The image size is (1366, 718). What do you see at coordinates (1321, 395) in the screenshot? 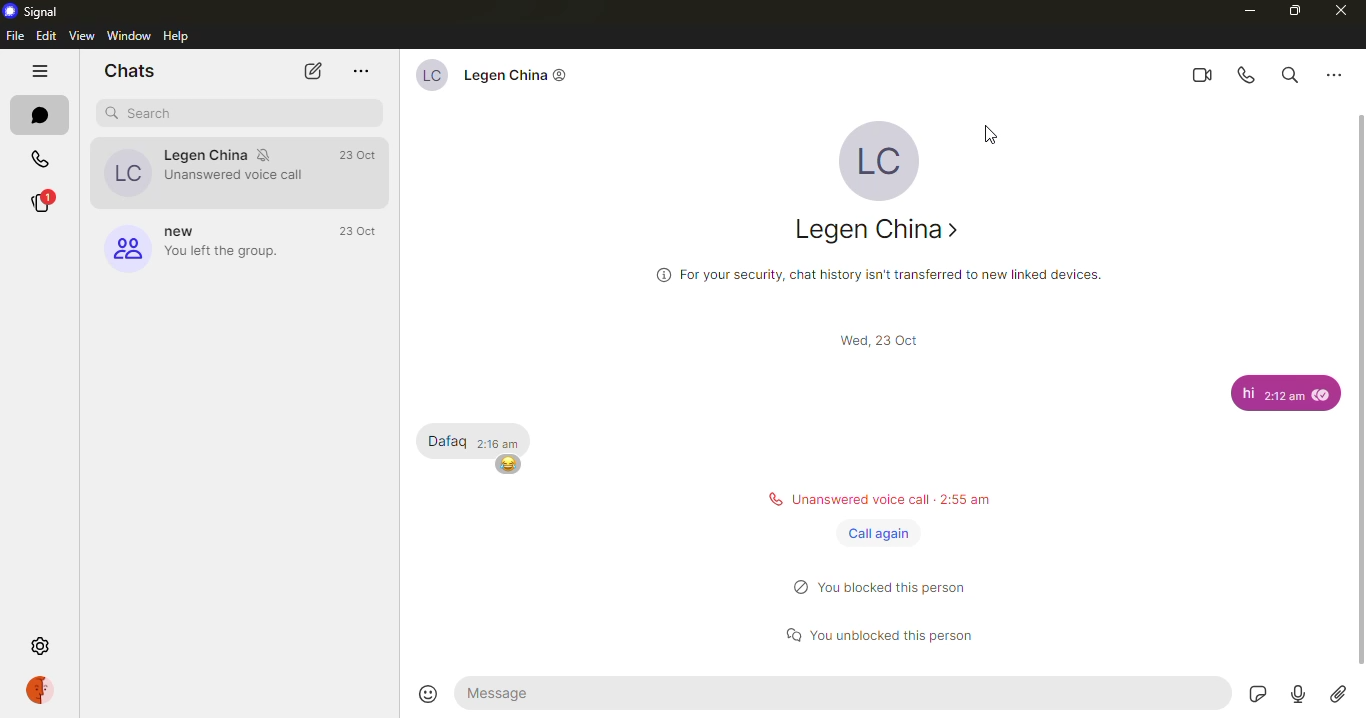
I see `seen` at bounding box center [1321, 395].